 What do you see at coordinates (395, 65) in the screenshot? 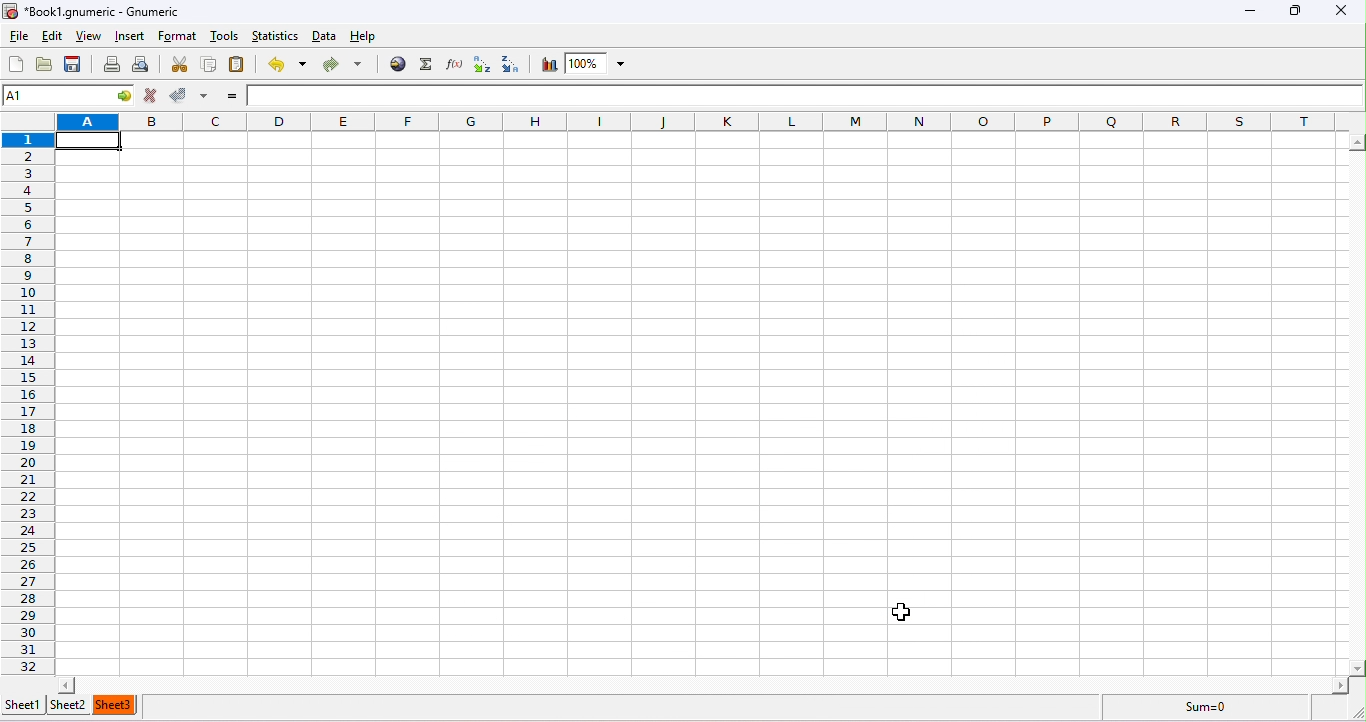
I see `hyperlink` at bounding box center [395, 65].